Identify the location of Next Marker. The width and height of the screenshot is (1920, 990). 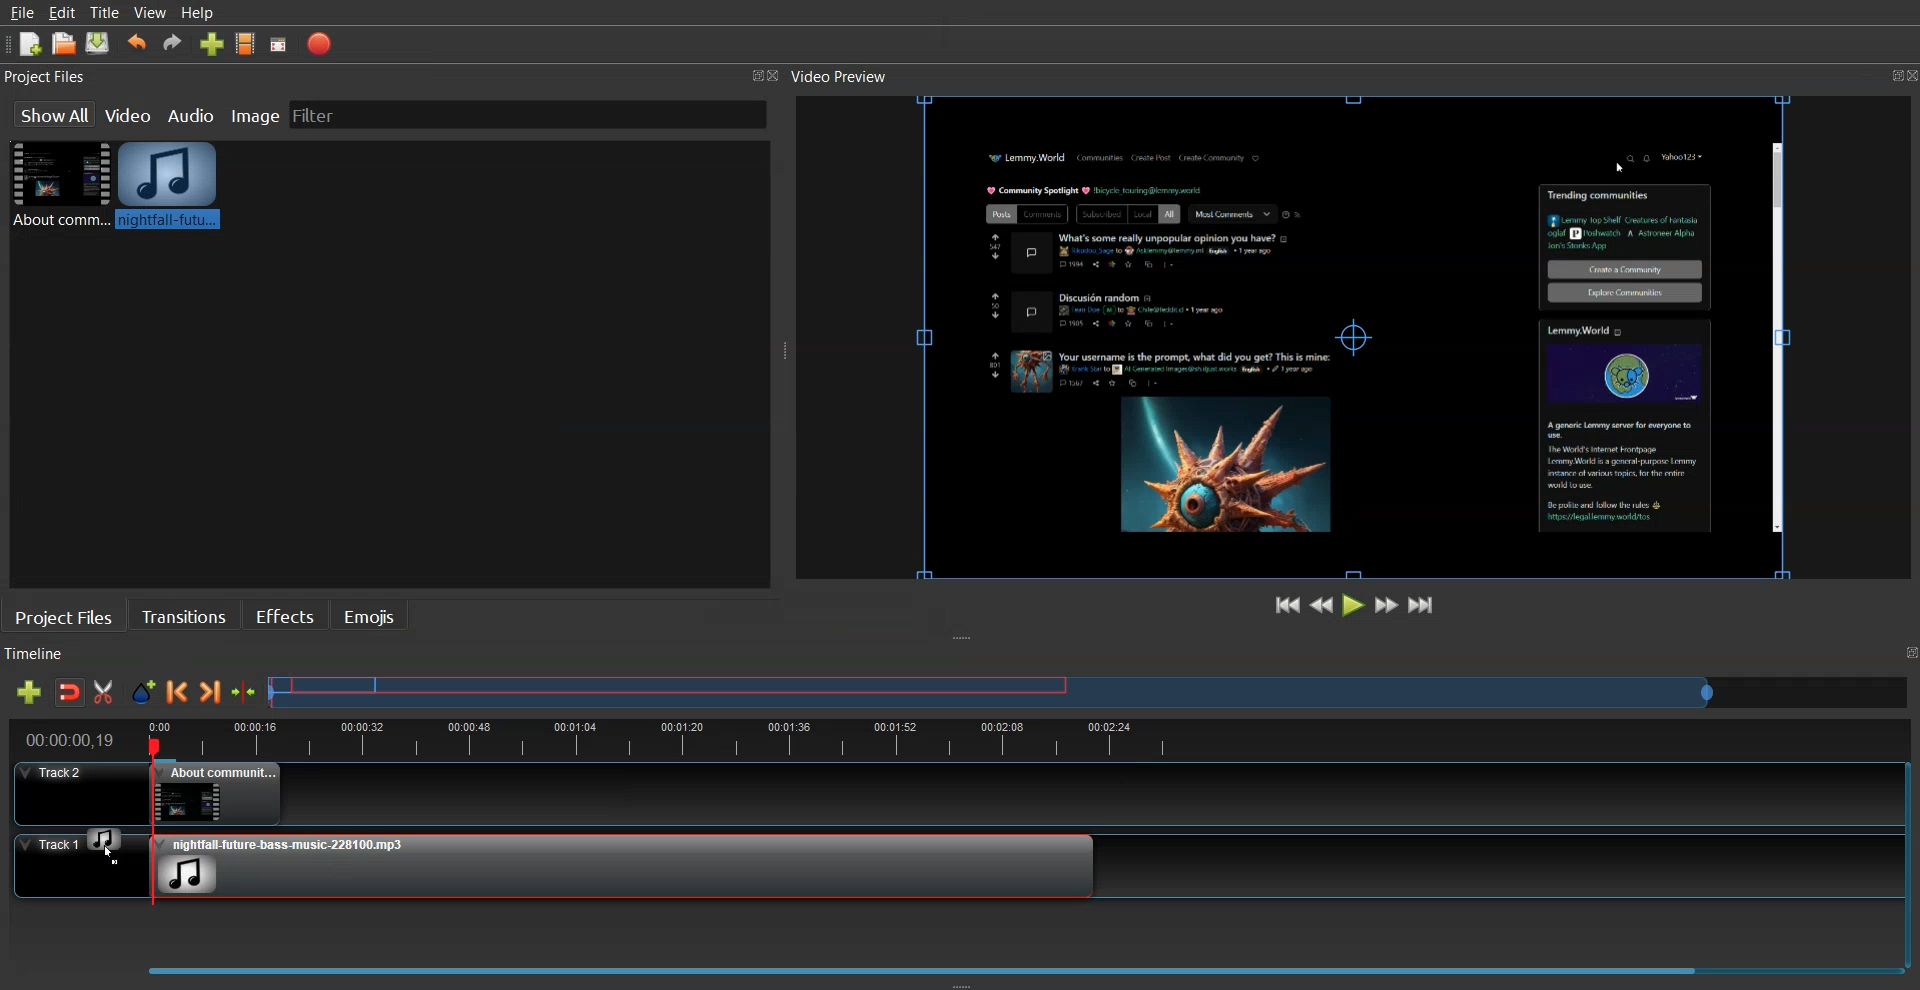
(211, 691).